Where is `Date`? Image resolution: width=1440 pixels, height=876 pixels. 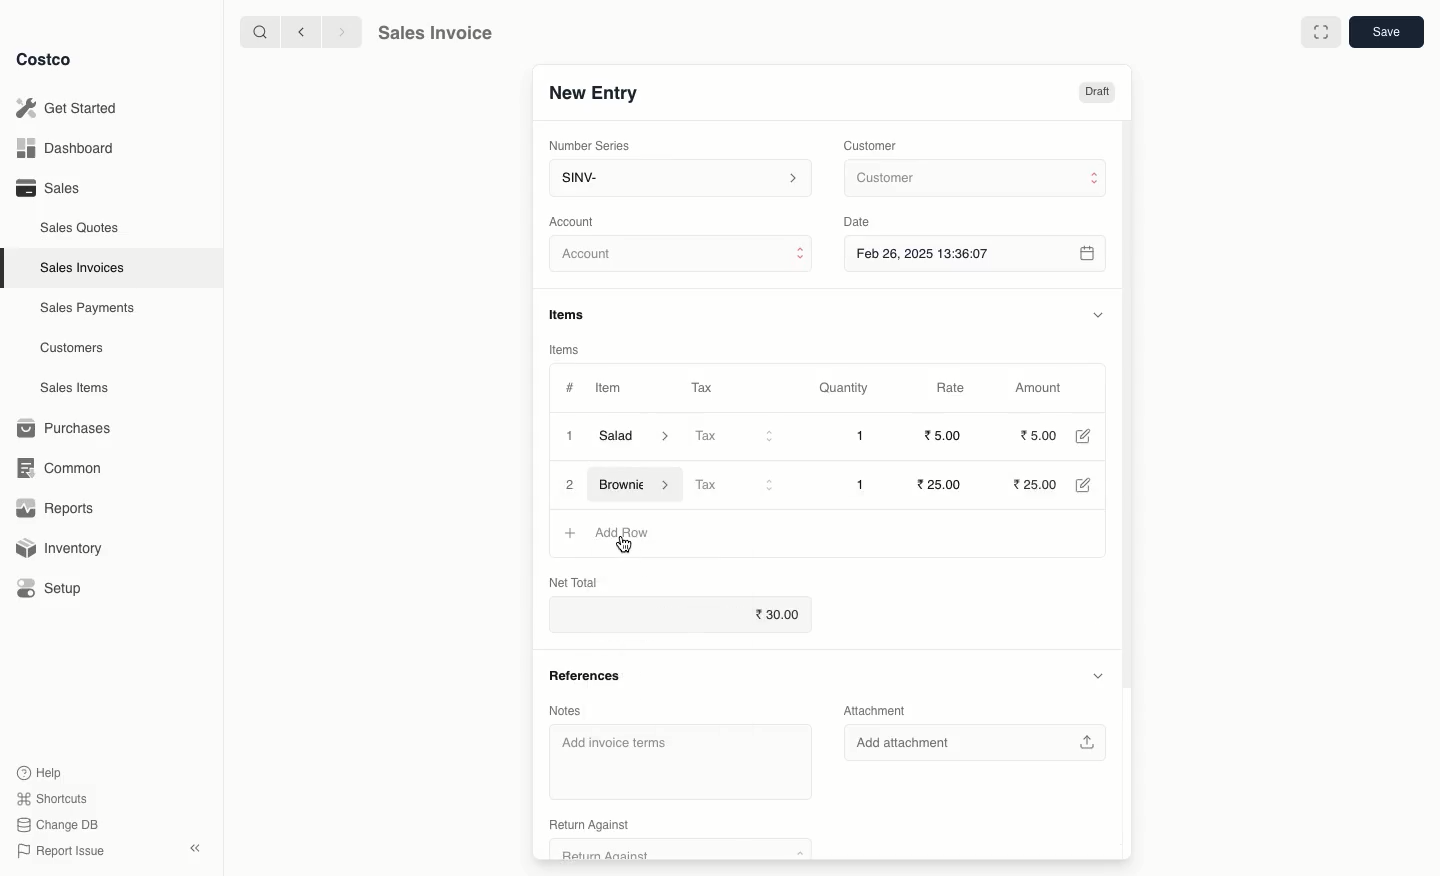 Date is located at coordinates (862, 222).